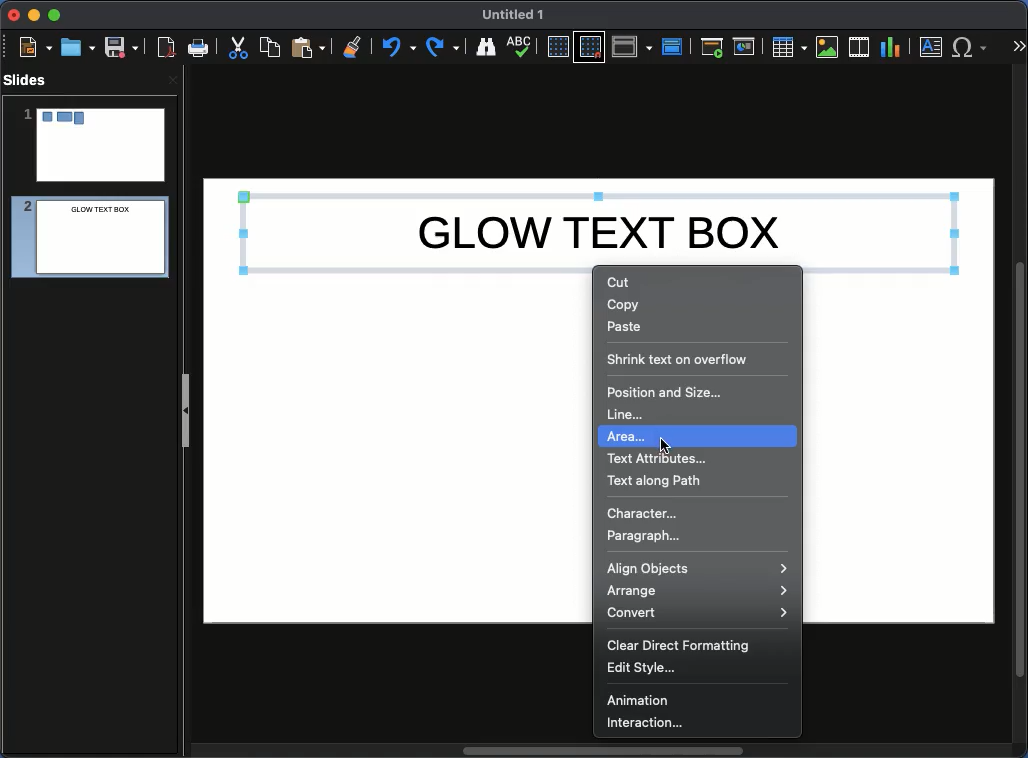 This screenshot has height=758, width=1028. I want to click on New, so click(35, 46).